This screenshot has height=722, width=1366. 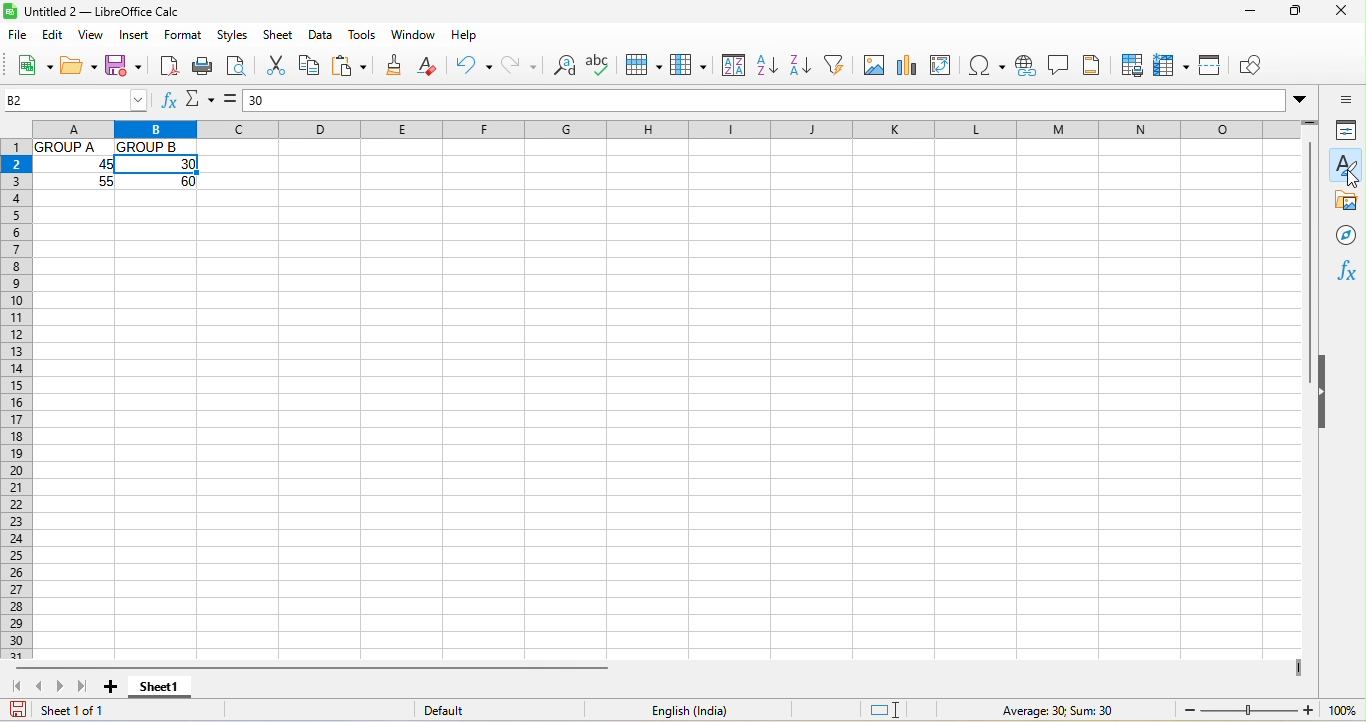 What do you see at coordinates (75, 99) in the screenshot?
I see `B2 (selected cell number)` at bounding box center [75, 99].